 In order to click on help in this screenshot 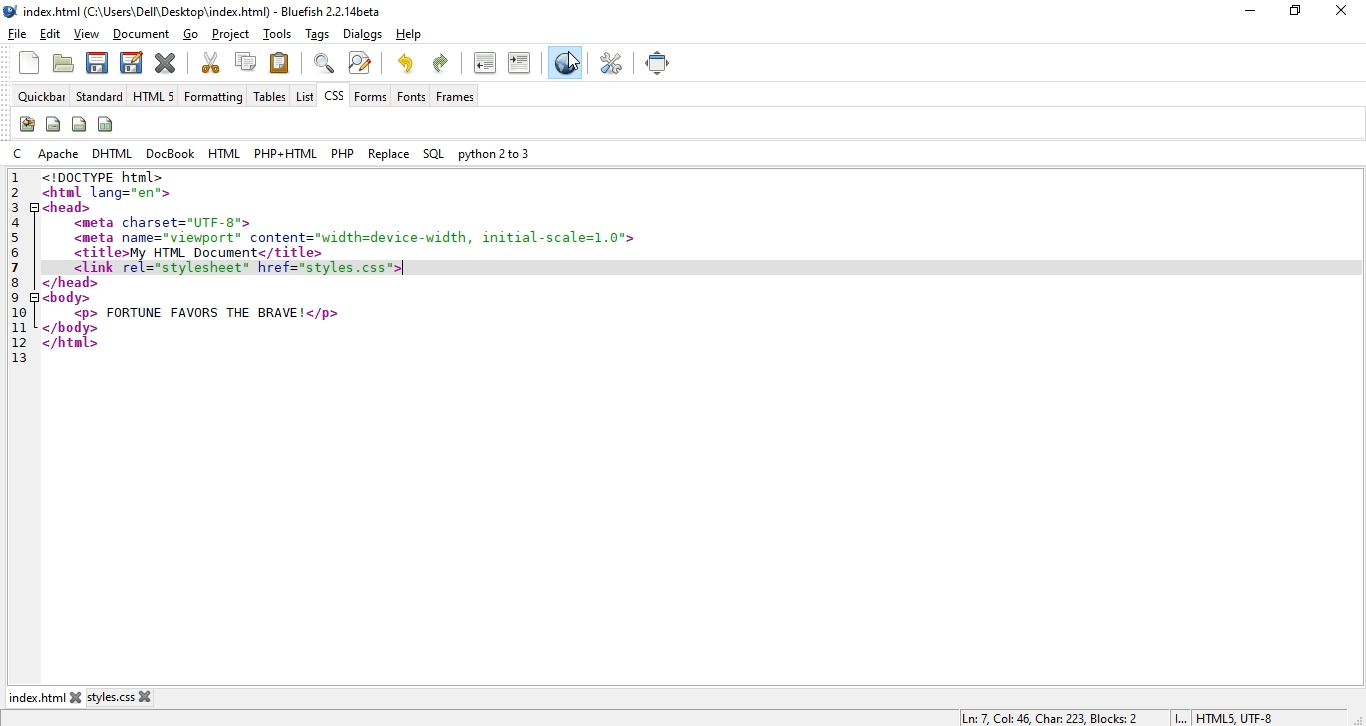, I will do `click(408, 35)`.